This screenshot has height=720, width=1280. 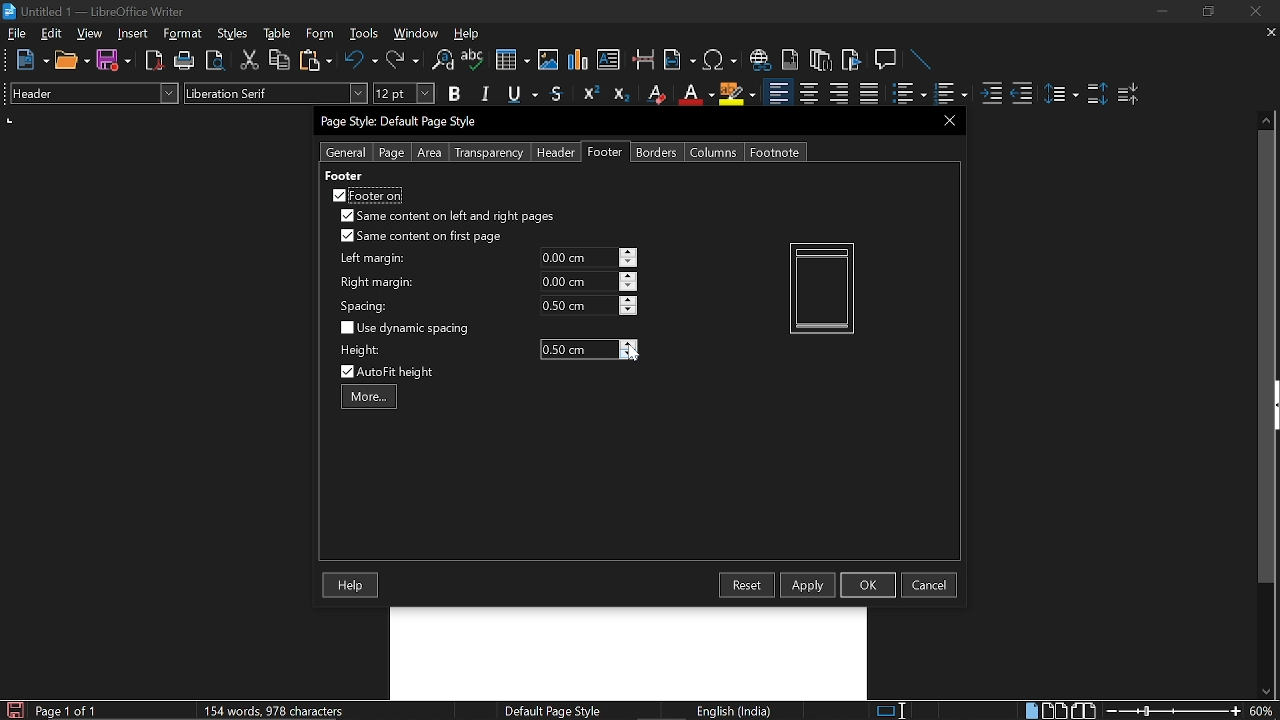 I want to click on Insert endnote, so click(x=790, y=60).